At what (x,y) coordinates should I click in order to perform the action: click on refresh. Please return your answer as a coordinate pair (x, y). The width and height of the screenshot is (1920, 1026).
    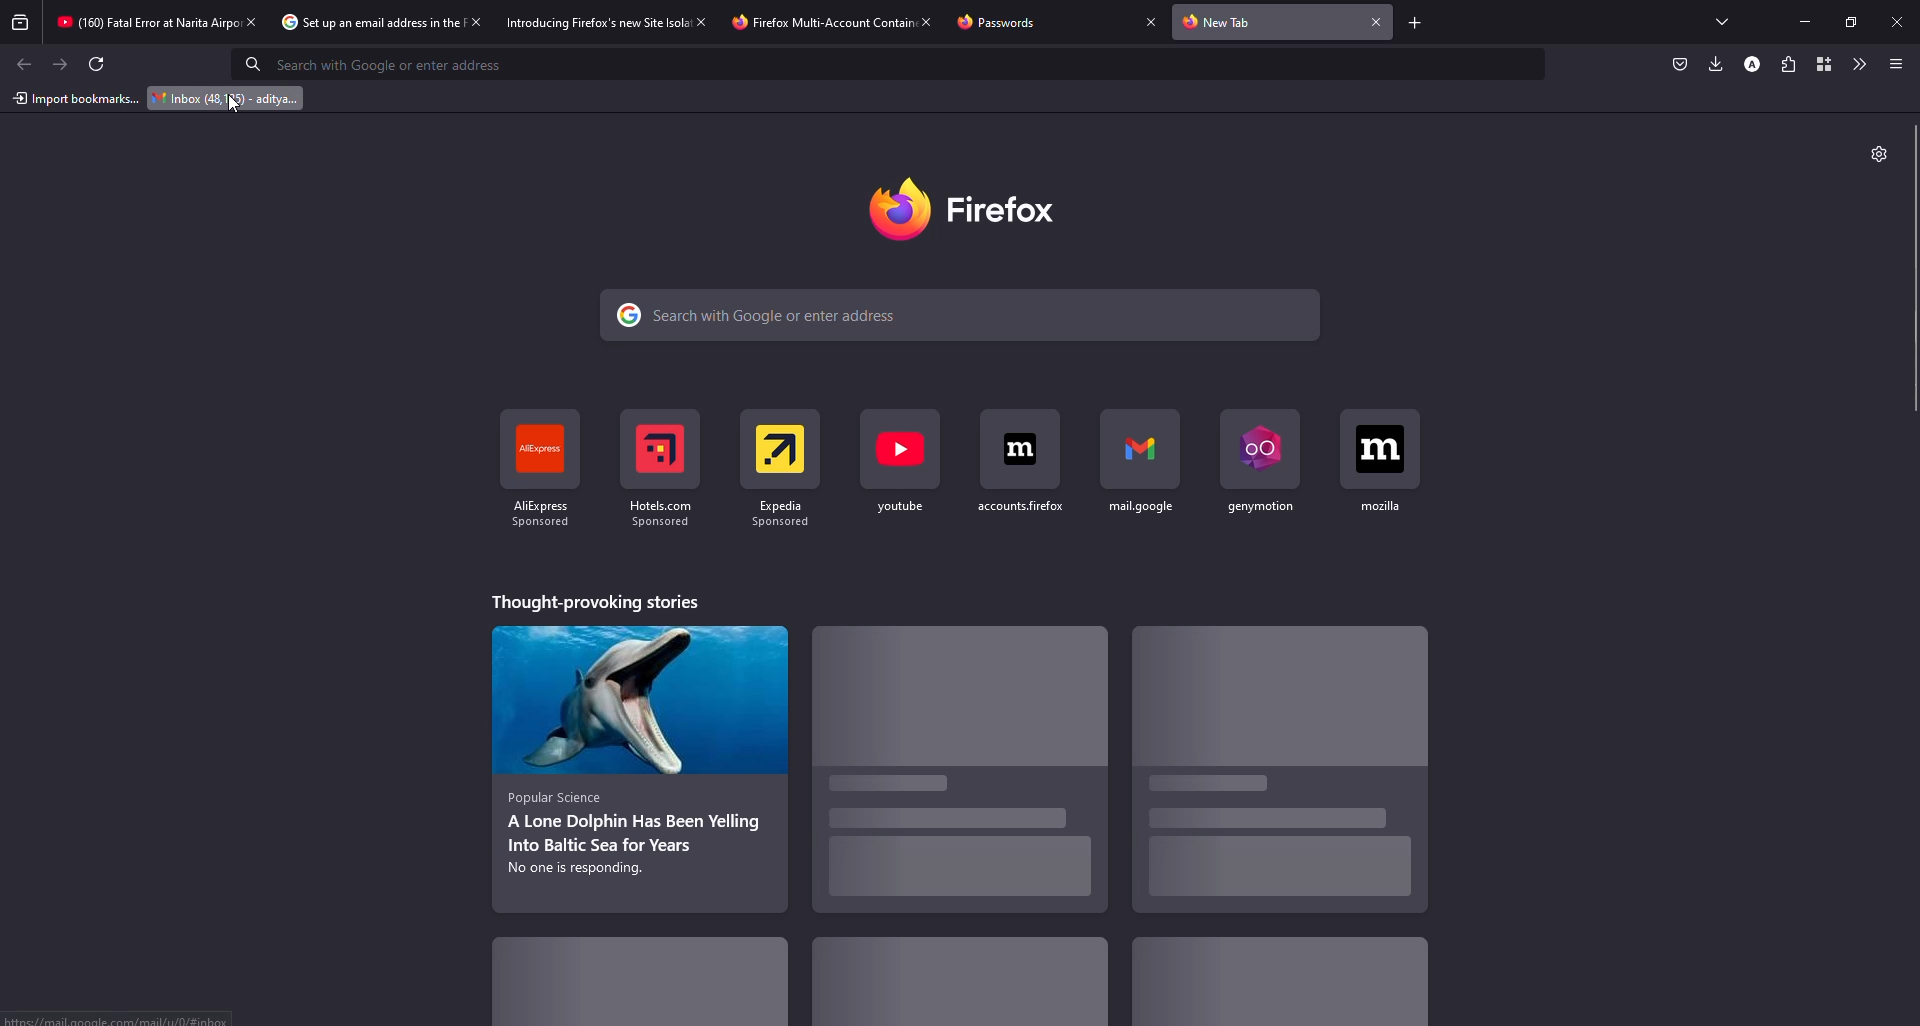
    Looking at the image, I should click on (99, 64).